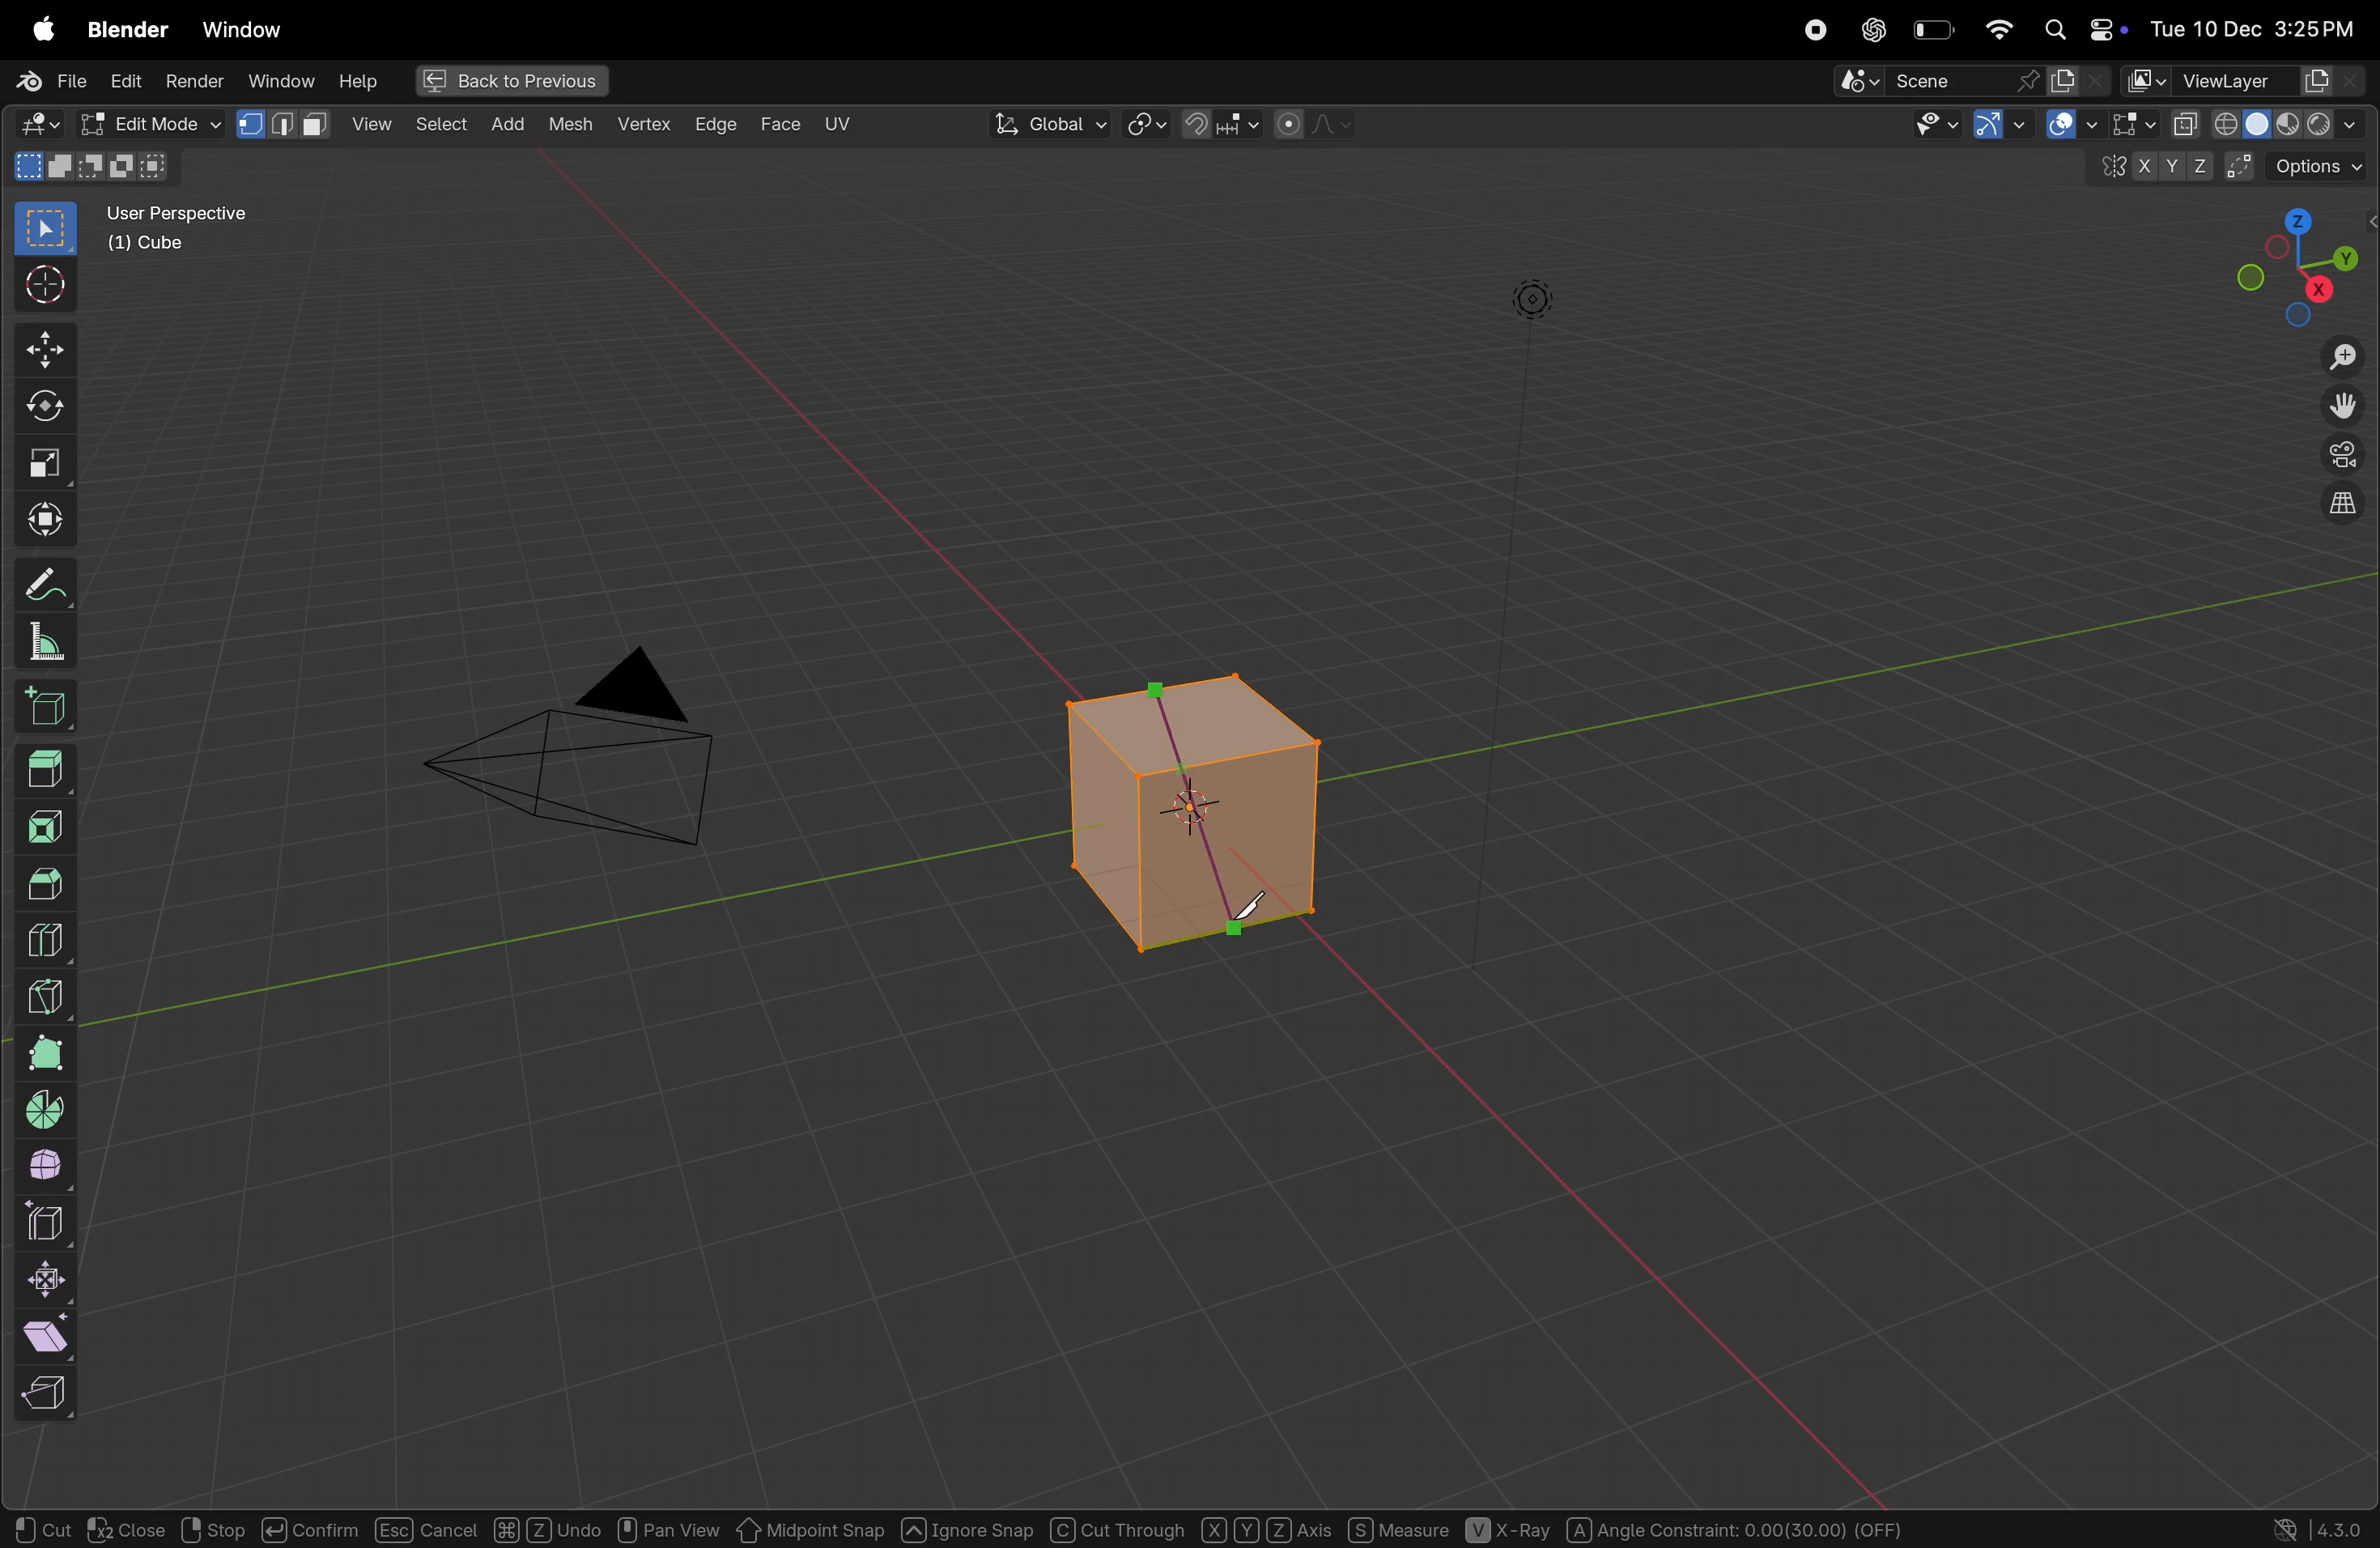  What do you see at coordinates (1147, 126) in the screenshot?
I see `transform pviot` at bounding box center [1147, 126].